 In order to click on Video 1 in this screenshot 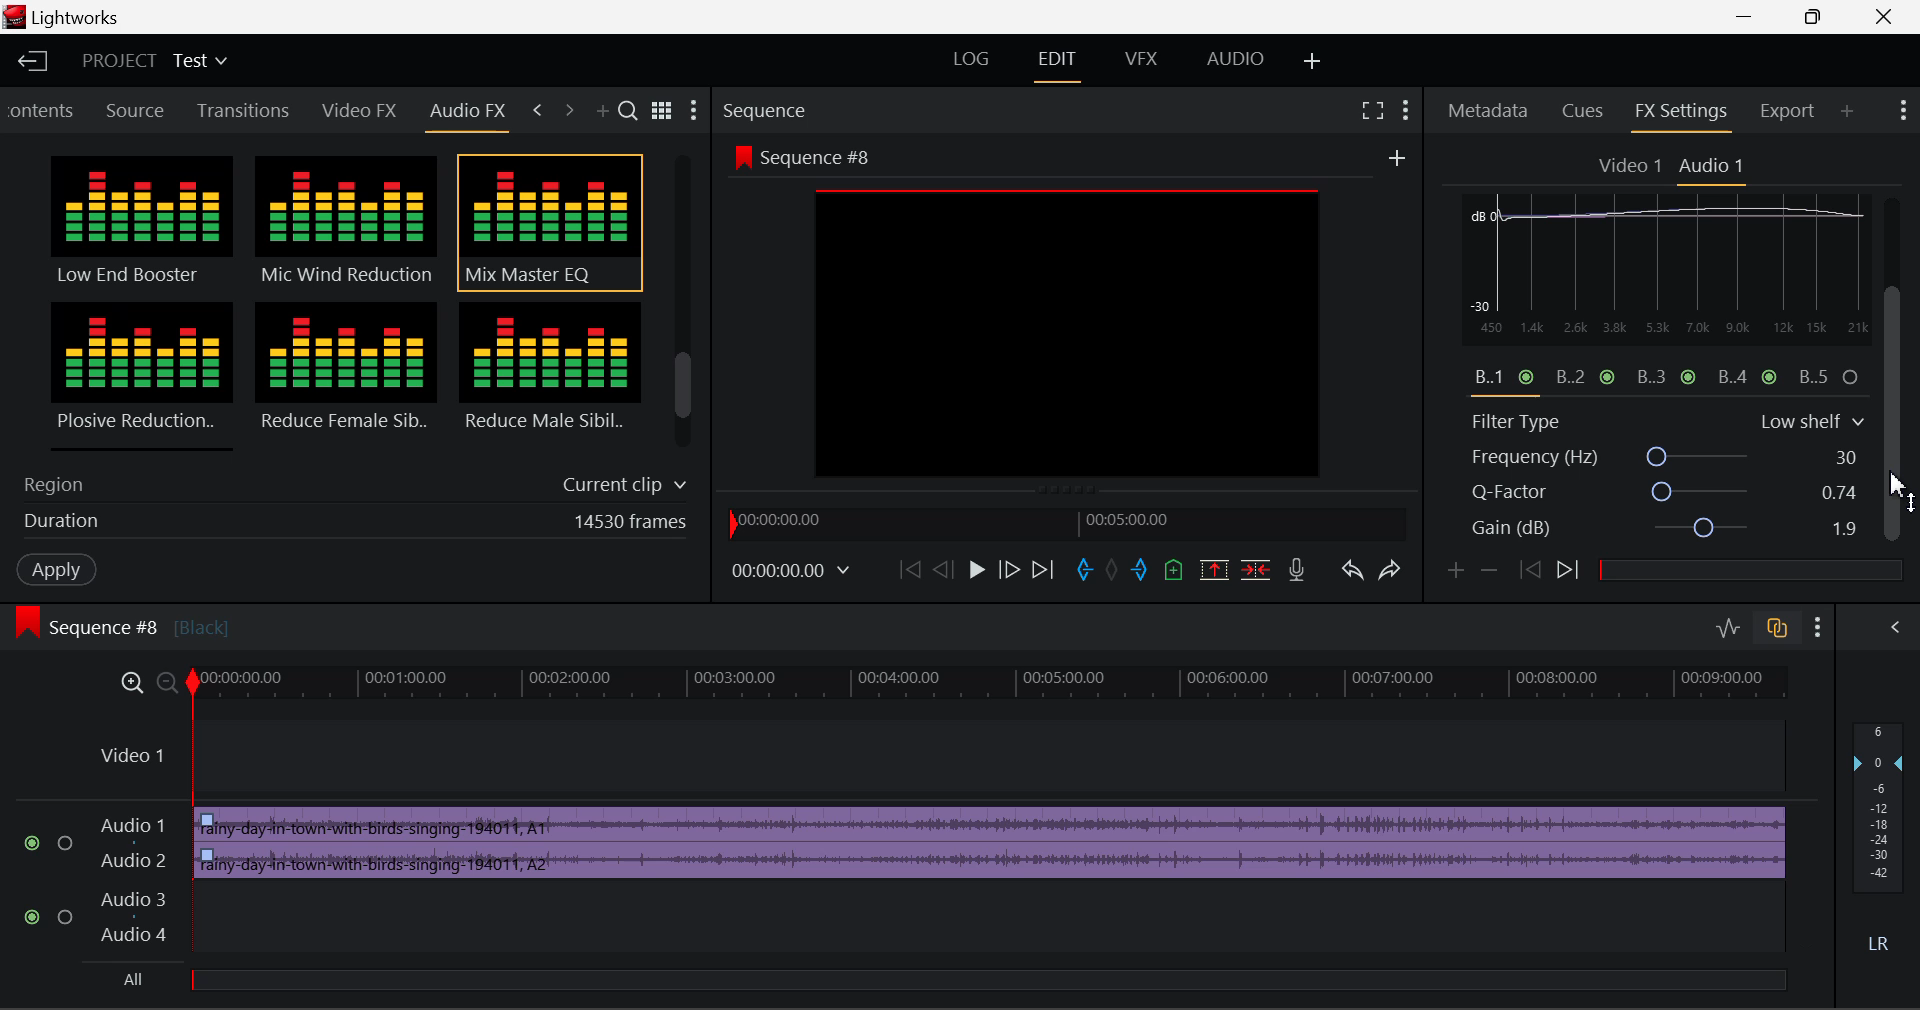, I will do `click(1631, 167)`.